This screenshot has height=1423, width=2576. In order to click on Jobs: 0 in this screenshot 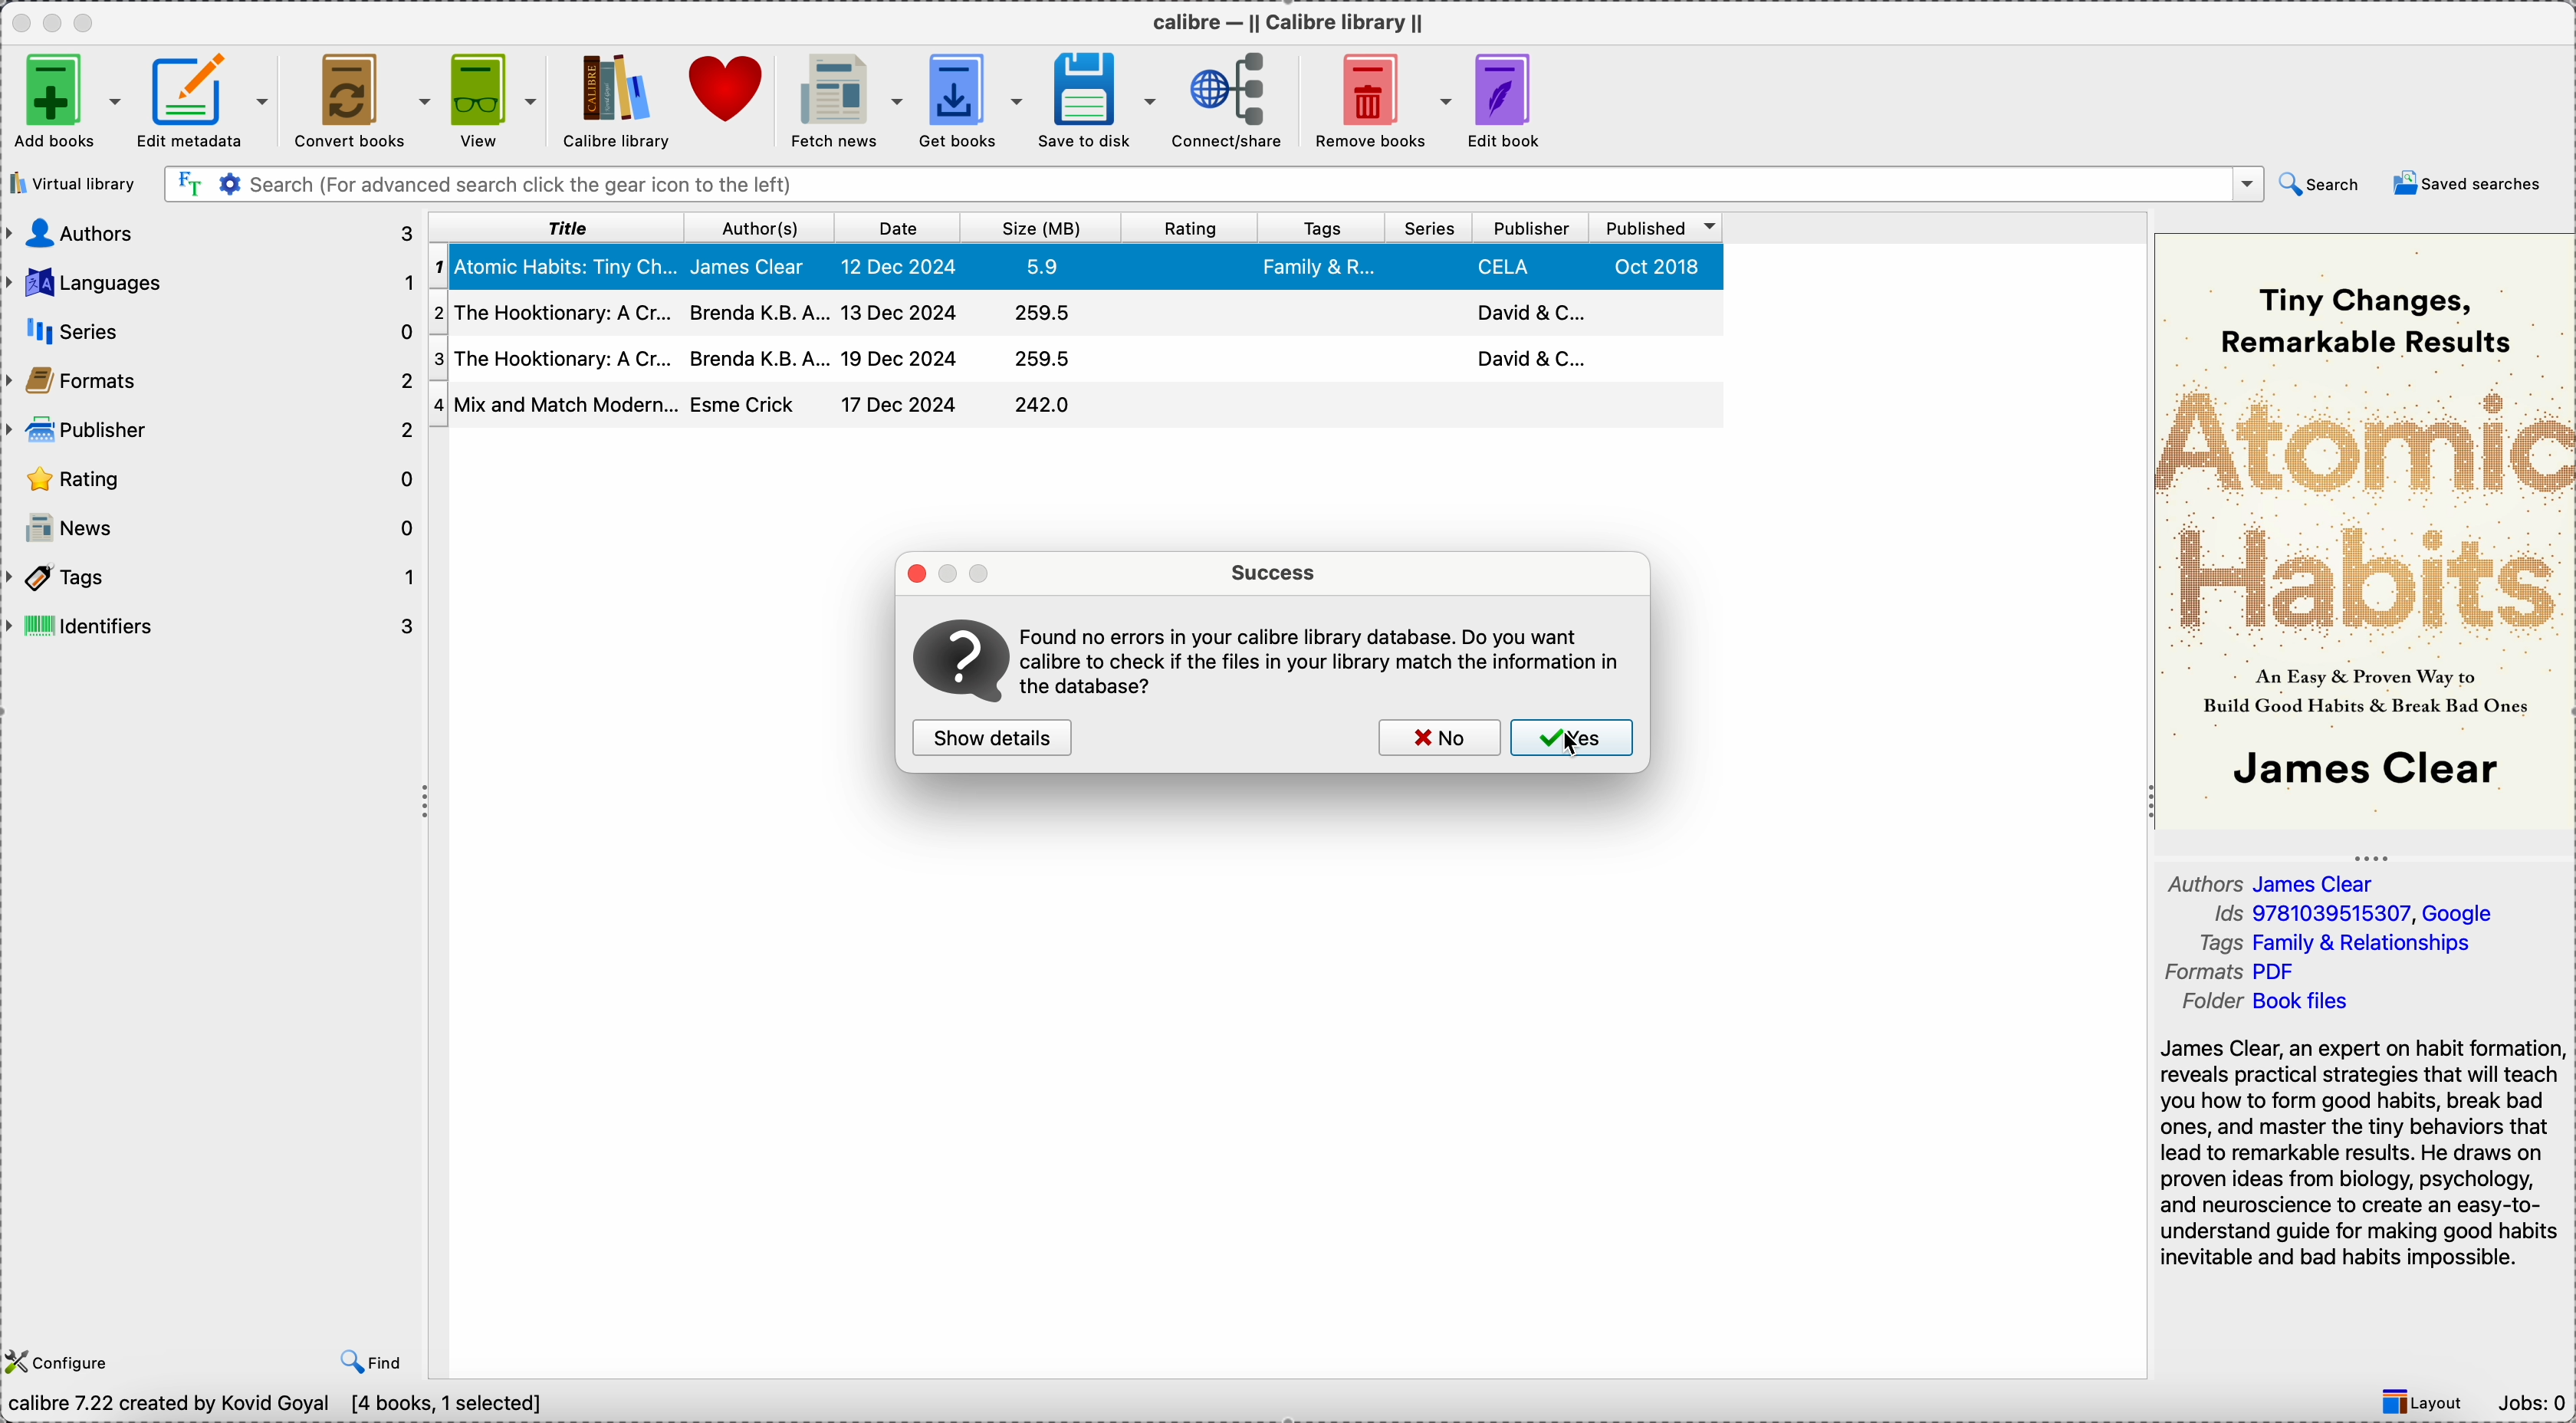, I will do `click(2533, 1404)`.